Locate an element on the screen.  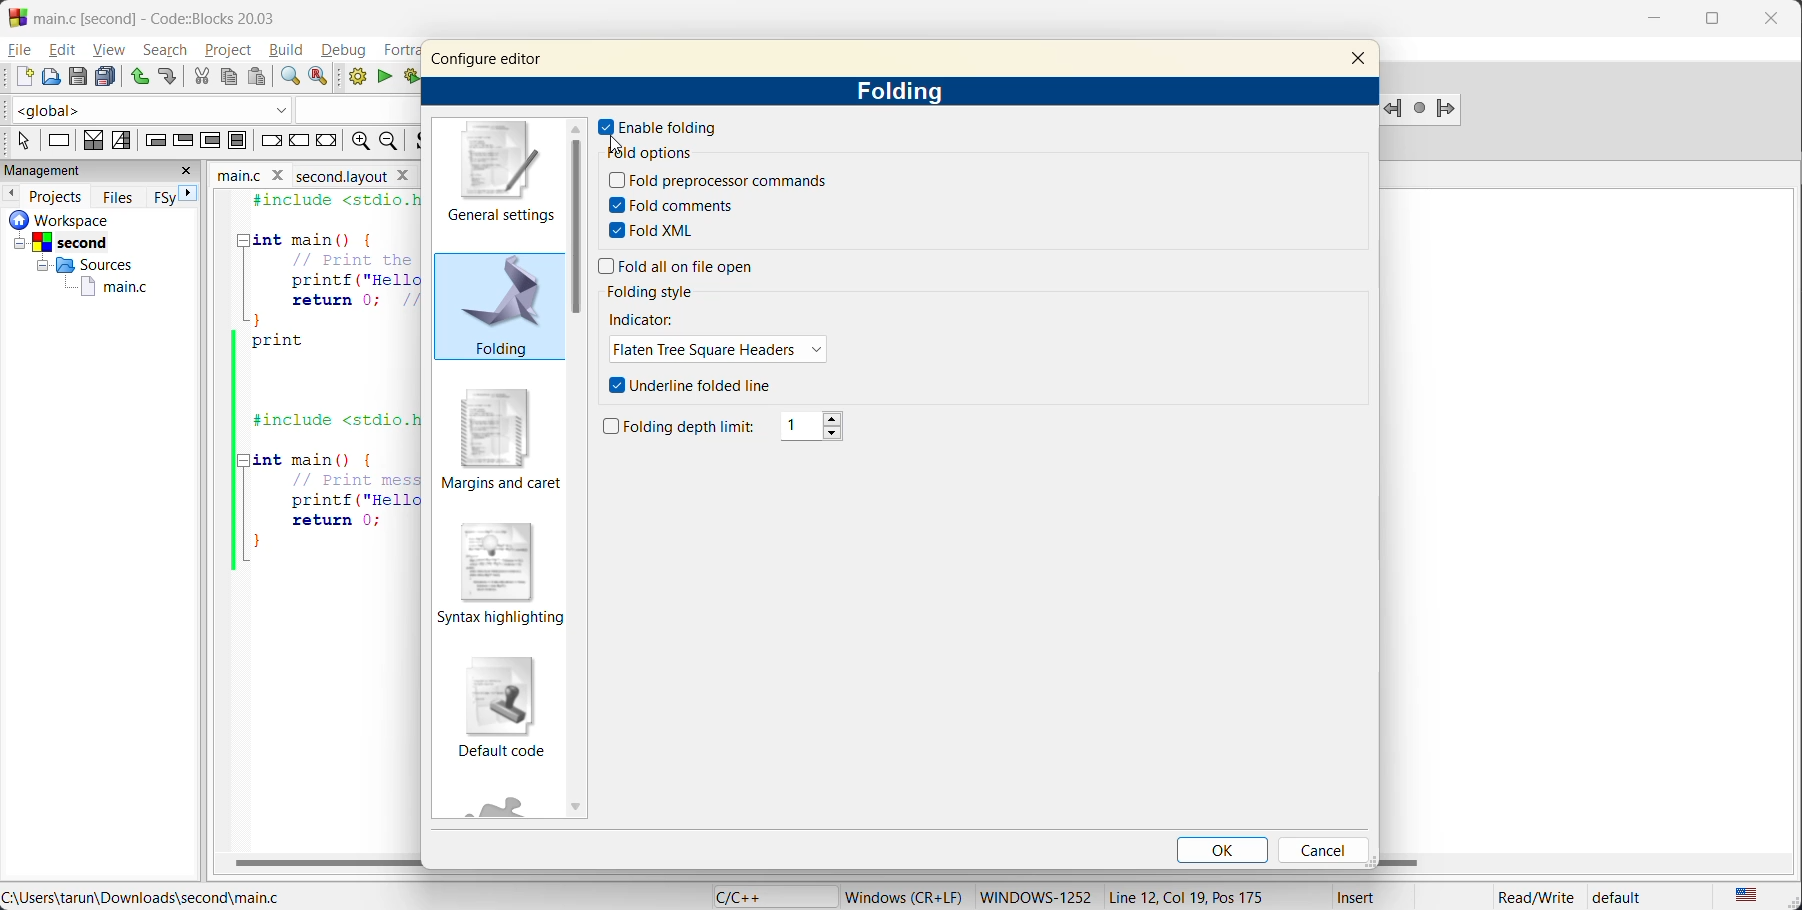
projects is located at coordinates (55, 197).